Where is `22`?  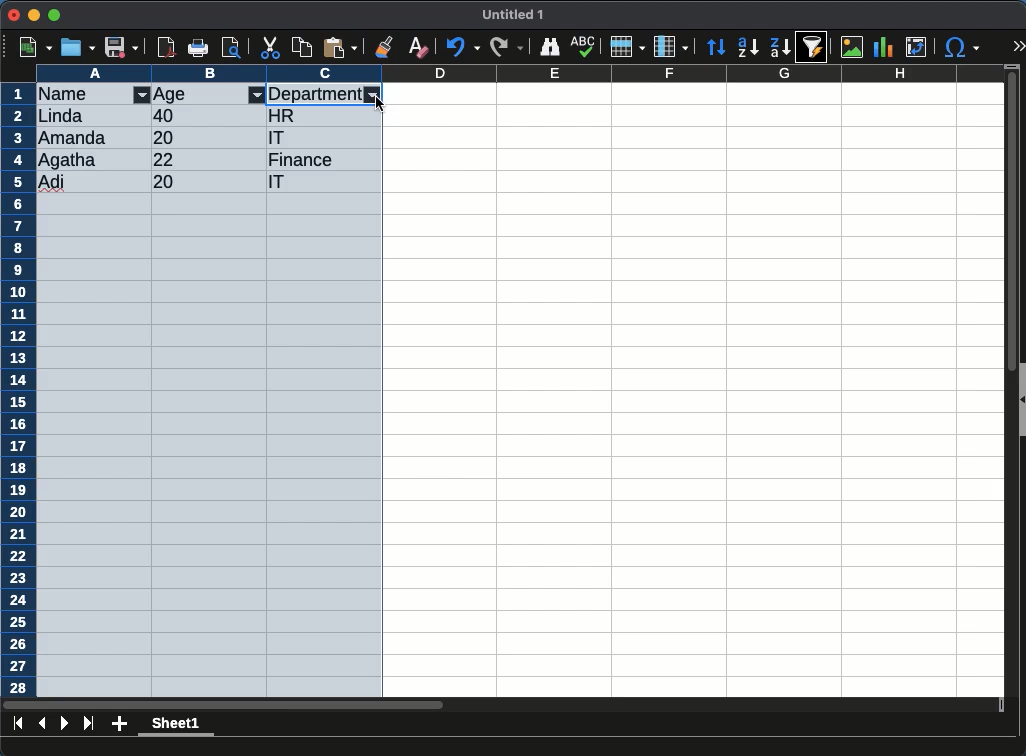 22 is located at coordinates (168, 159).